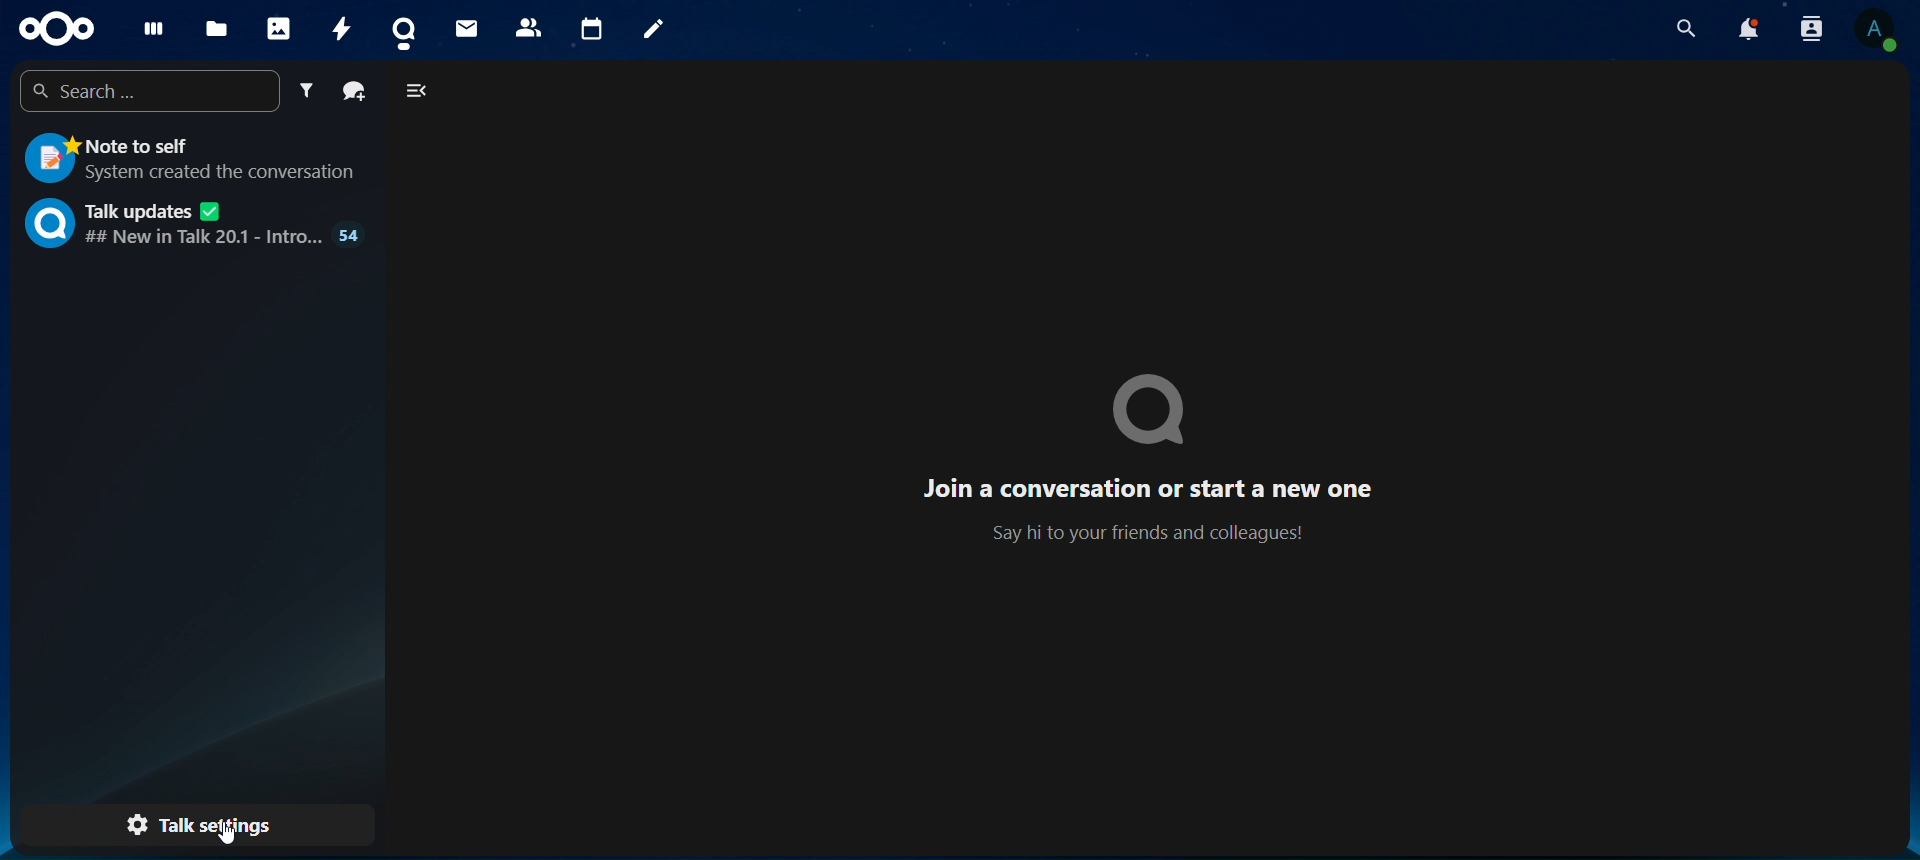 The image size is (1920, 860). Describe the element at coordinates (216, 30) in the screenshot. I see `files` at that location.